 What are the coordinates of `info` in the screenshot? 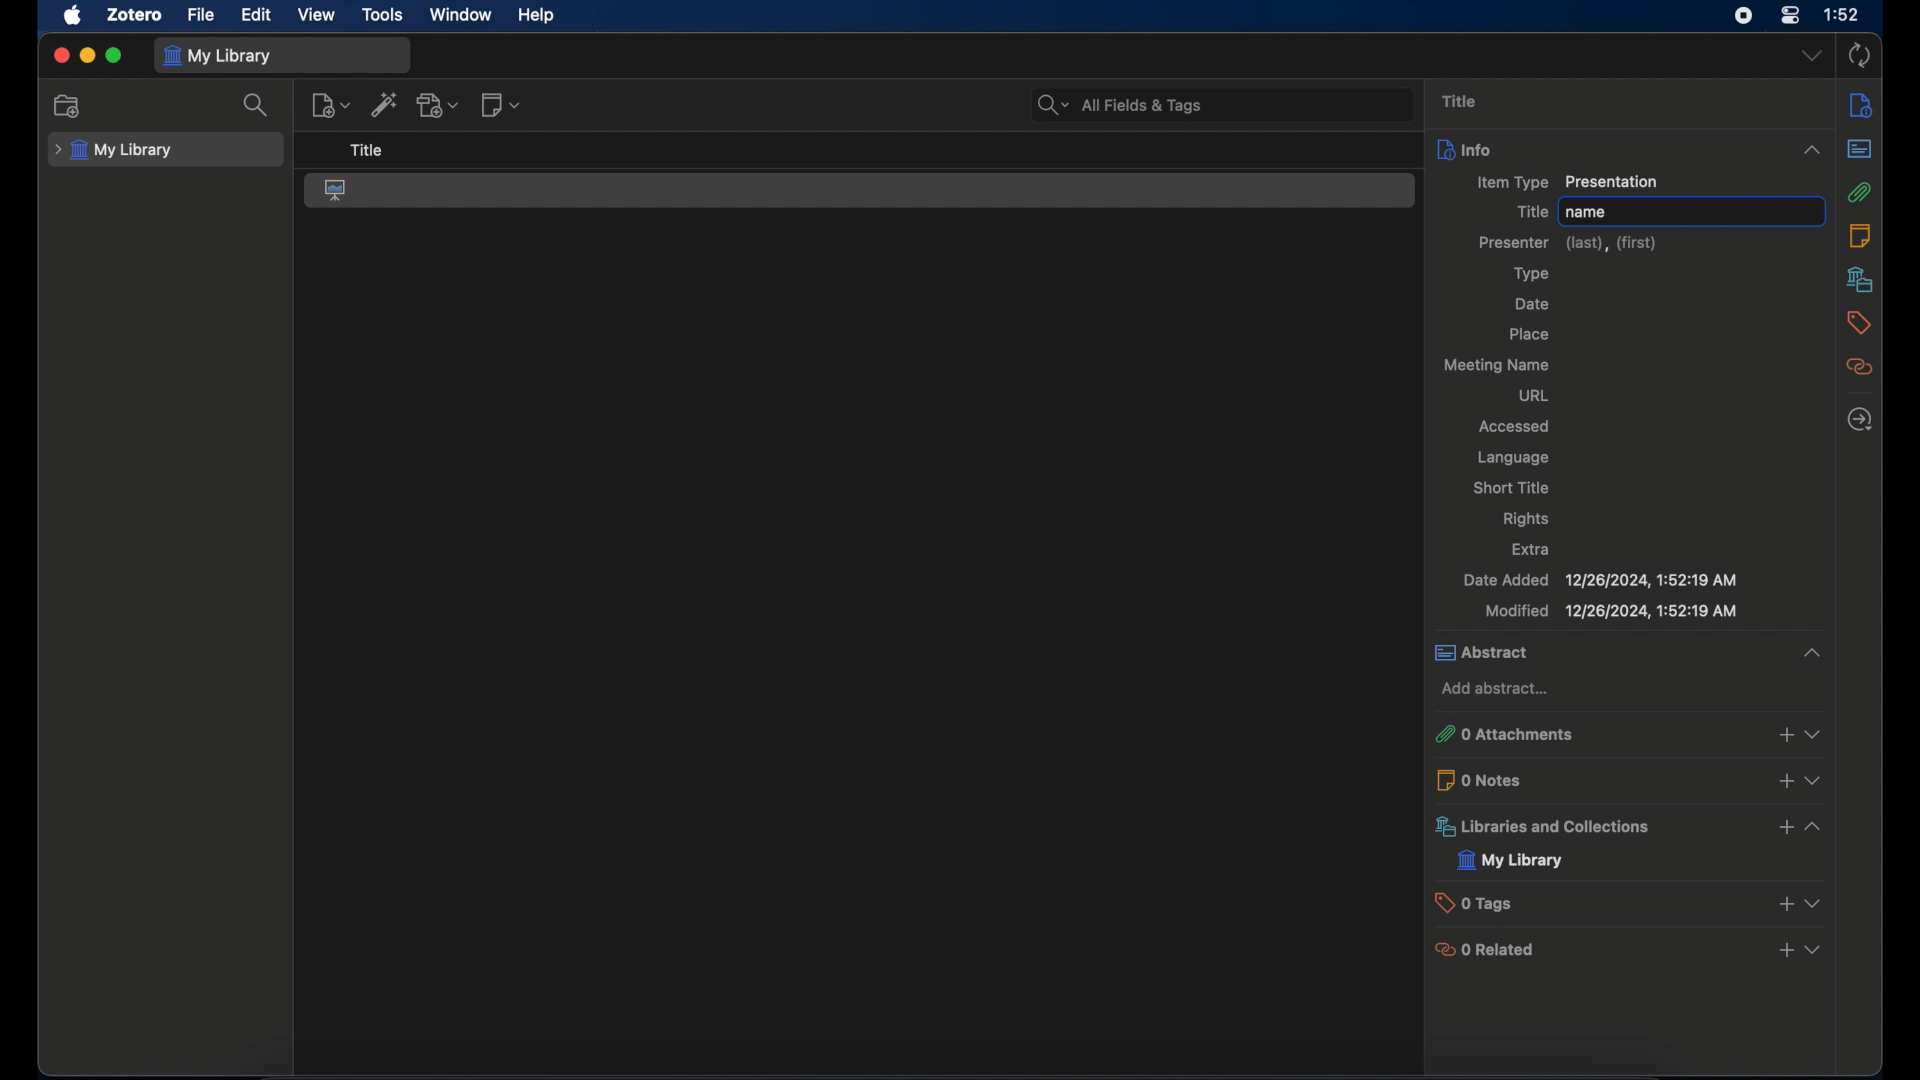 It's located at (1862, 106).